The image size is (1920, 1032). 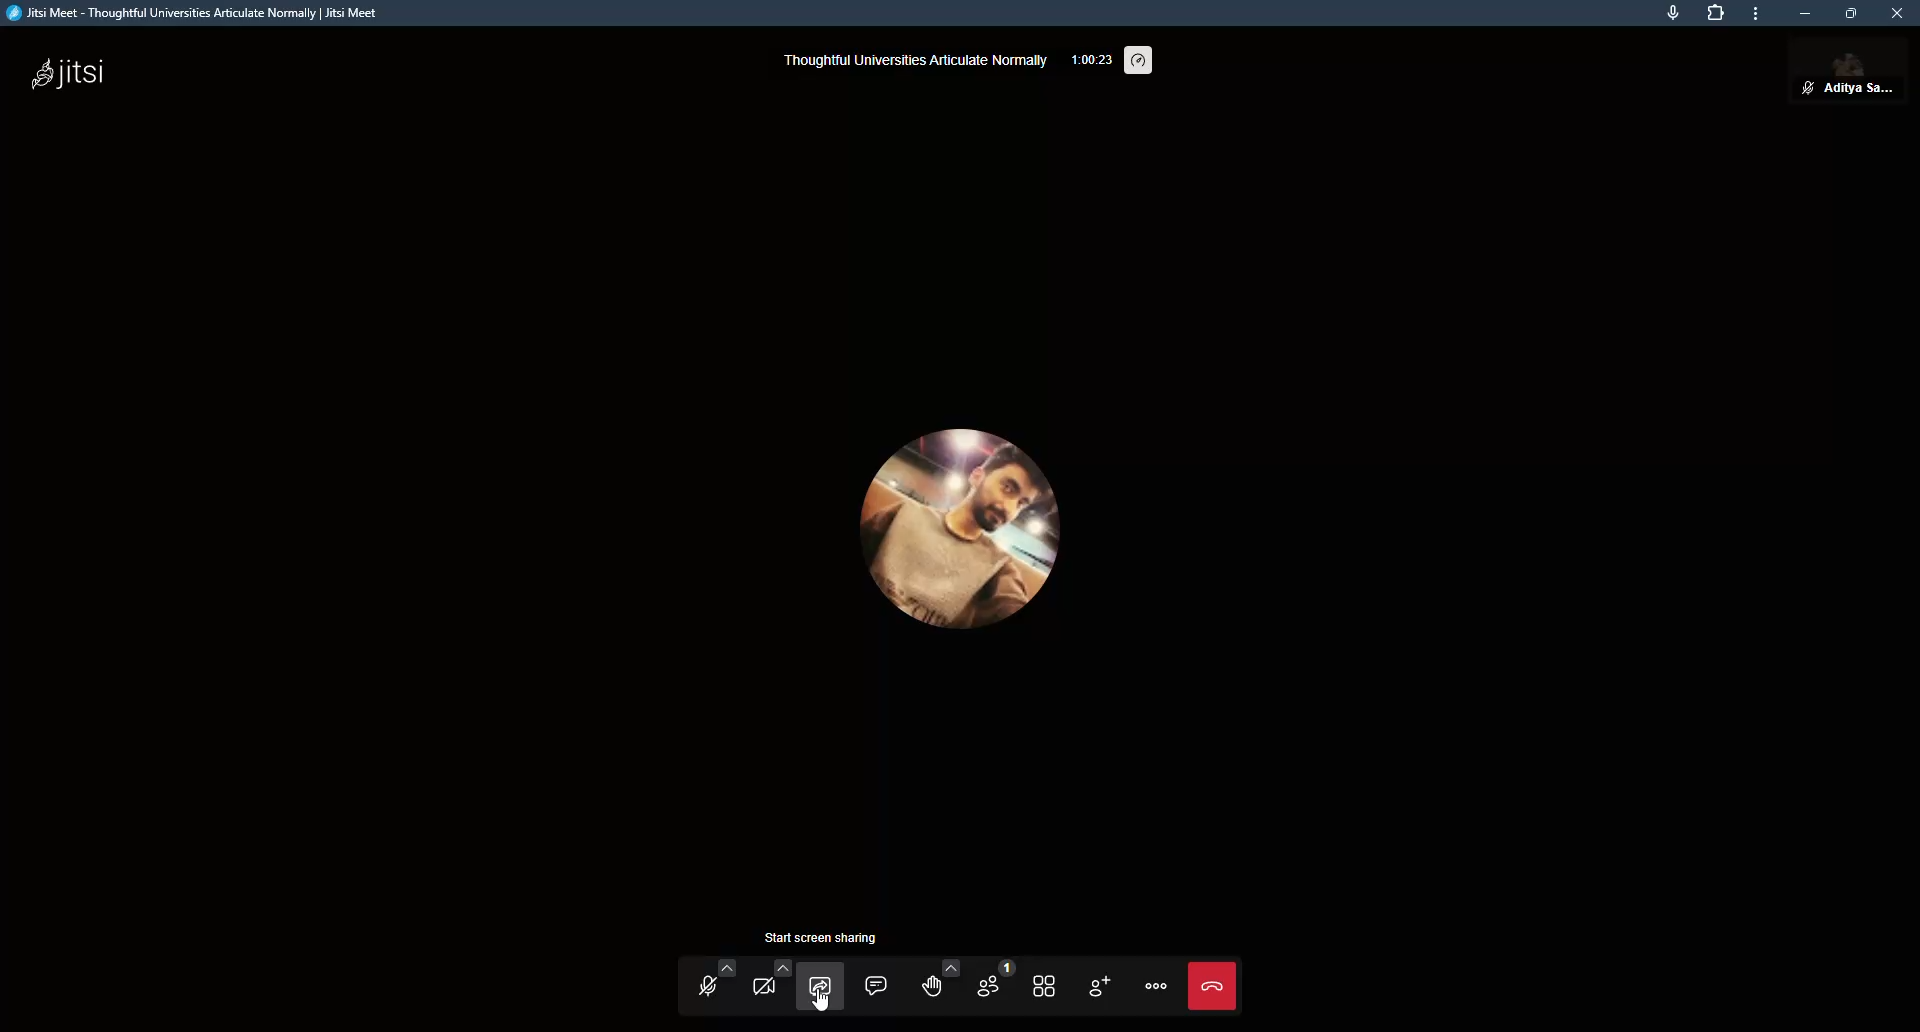 I want to click on raise hand, so click(x=933, y=980).